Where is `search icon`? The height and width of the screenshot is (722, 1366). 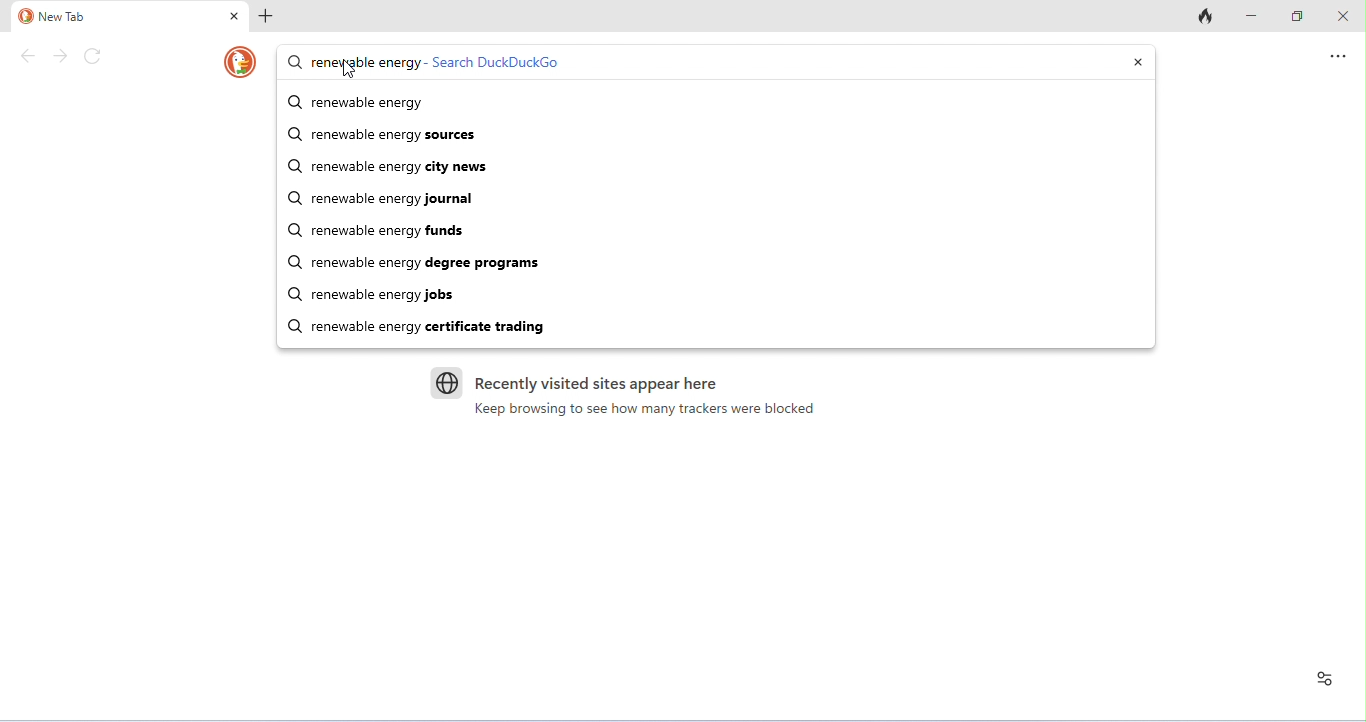
search icon is located at coordinates (294, 103).